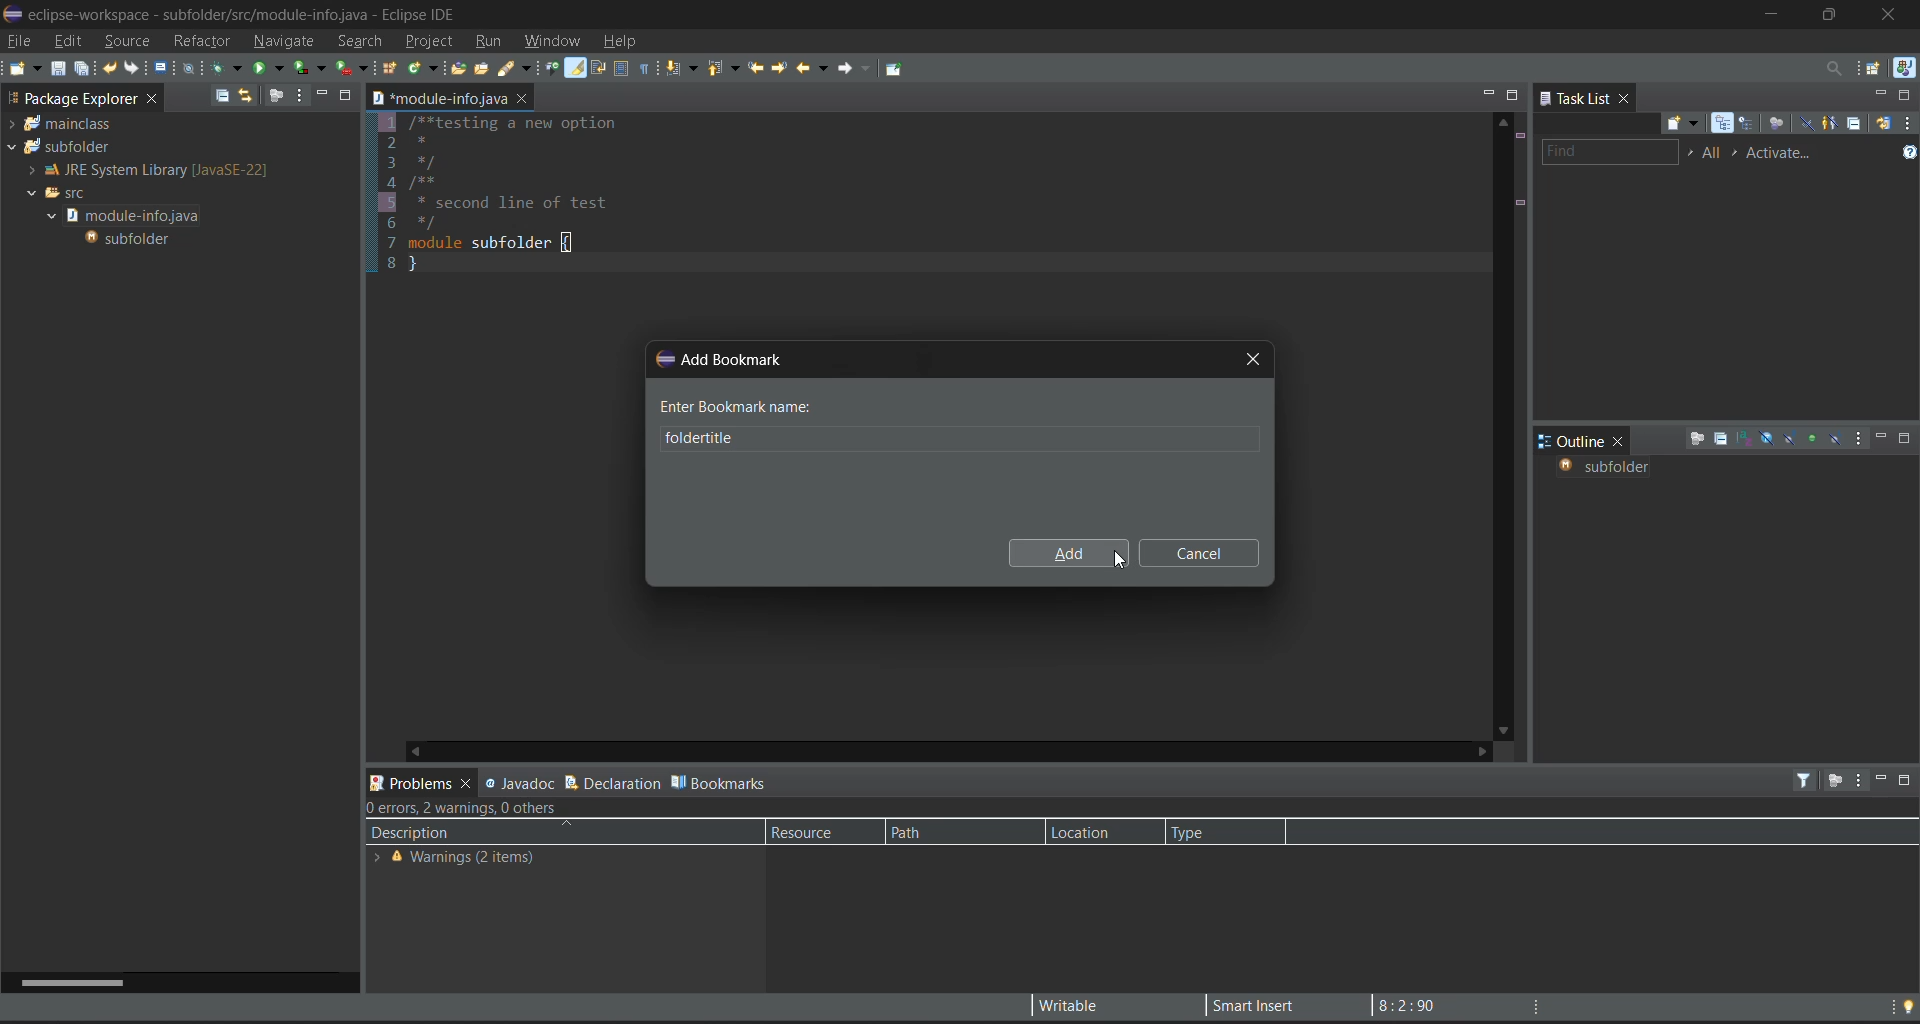 This screenshot has height=1024, width=1920. Describe the element at coordinates (599, 67) in the screenshot. I see `toggle word wrap` at that location.